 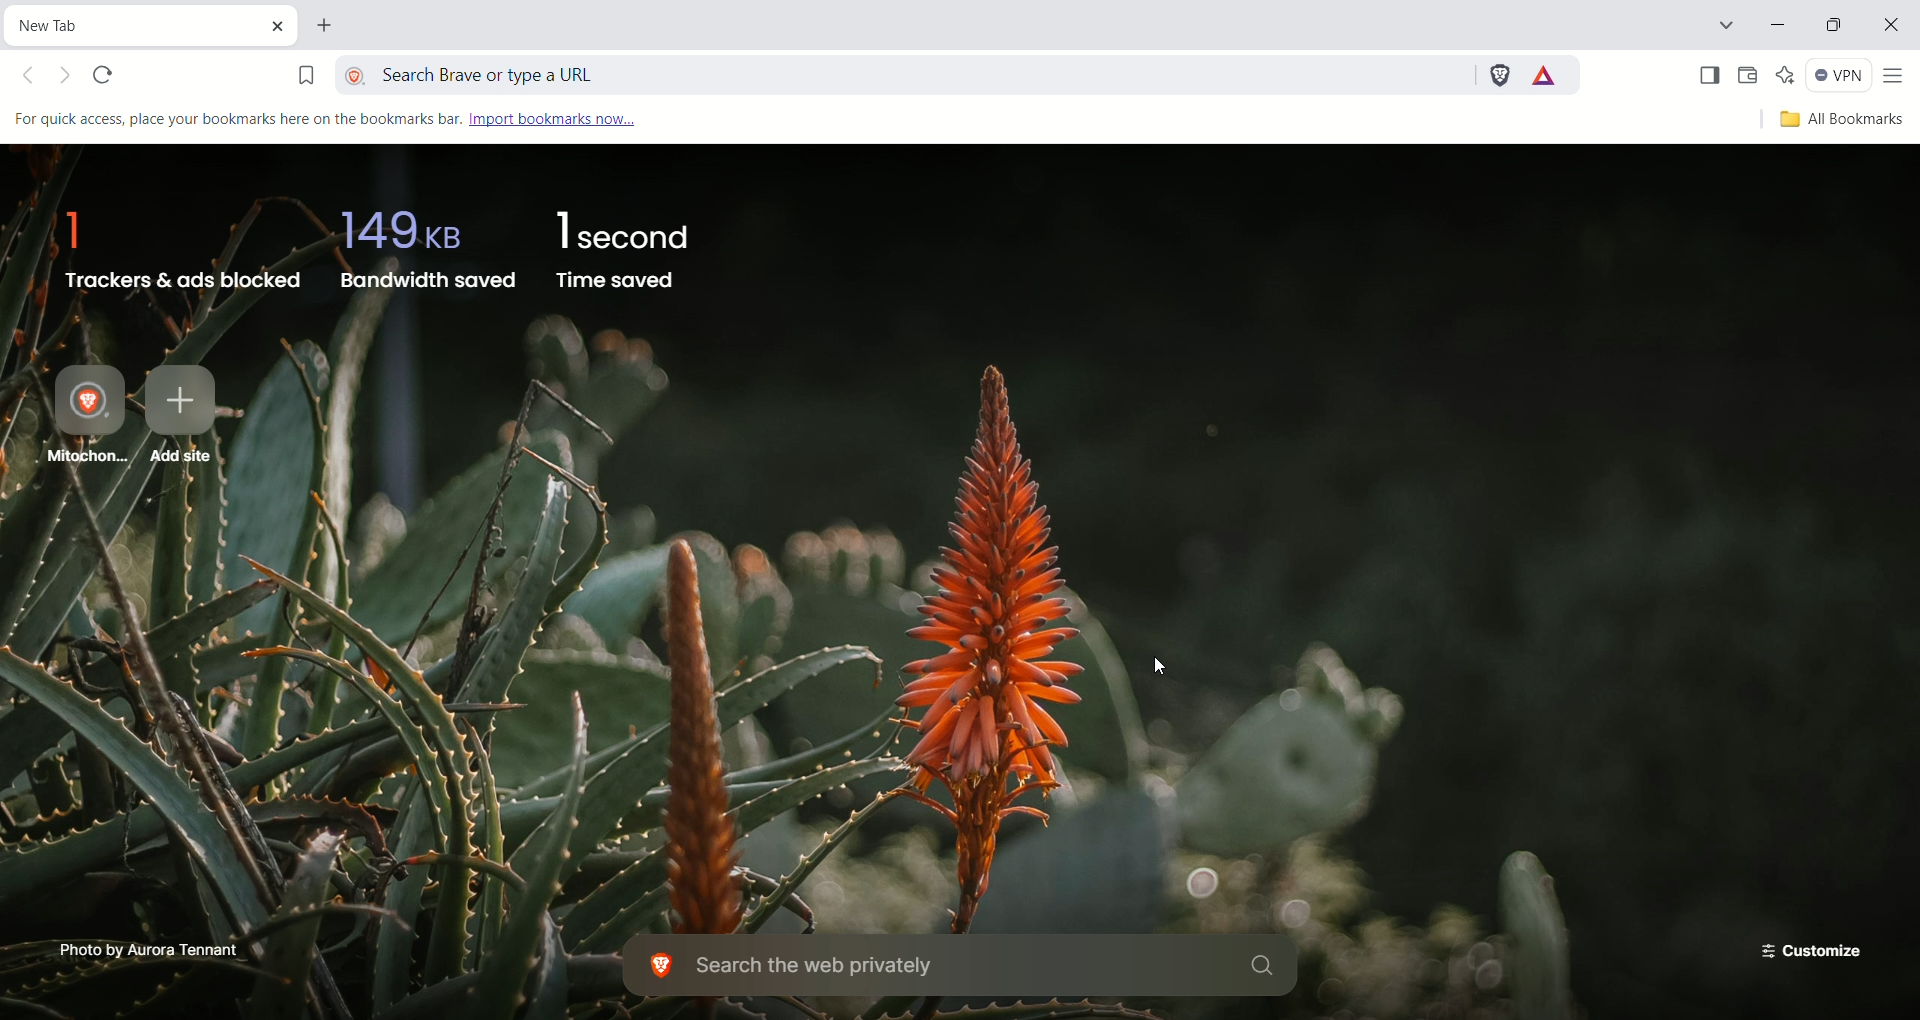 What do you see at coordinates (35, 78) in the screenshot?
I see `Click to go back,  hold to see history` at bounding box center [35, 78].